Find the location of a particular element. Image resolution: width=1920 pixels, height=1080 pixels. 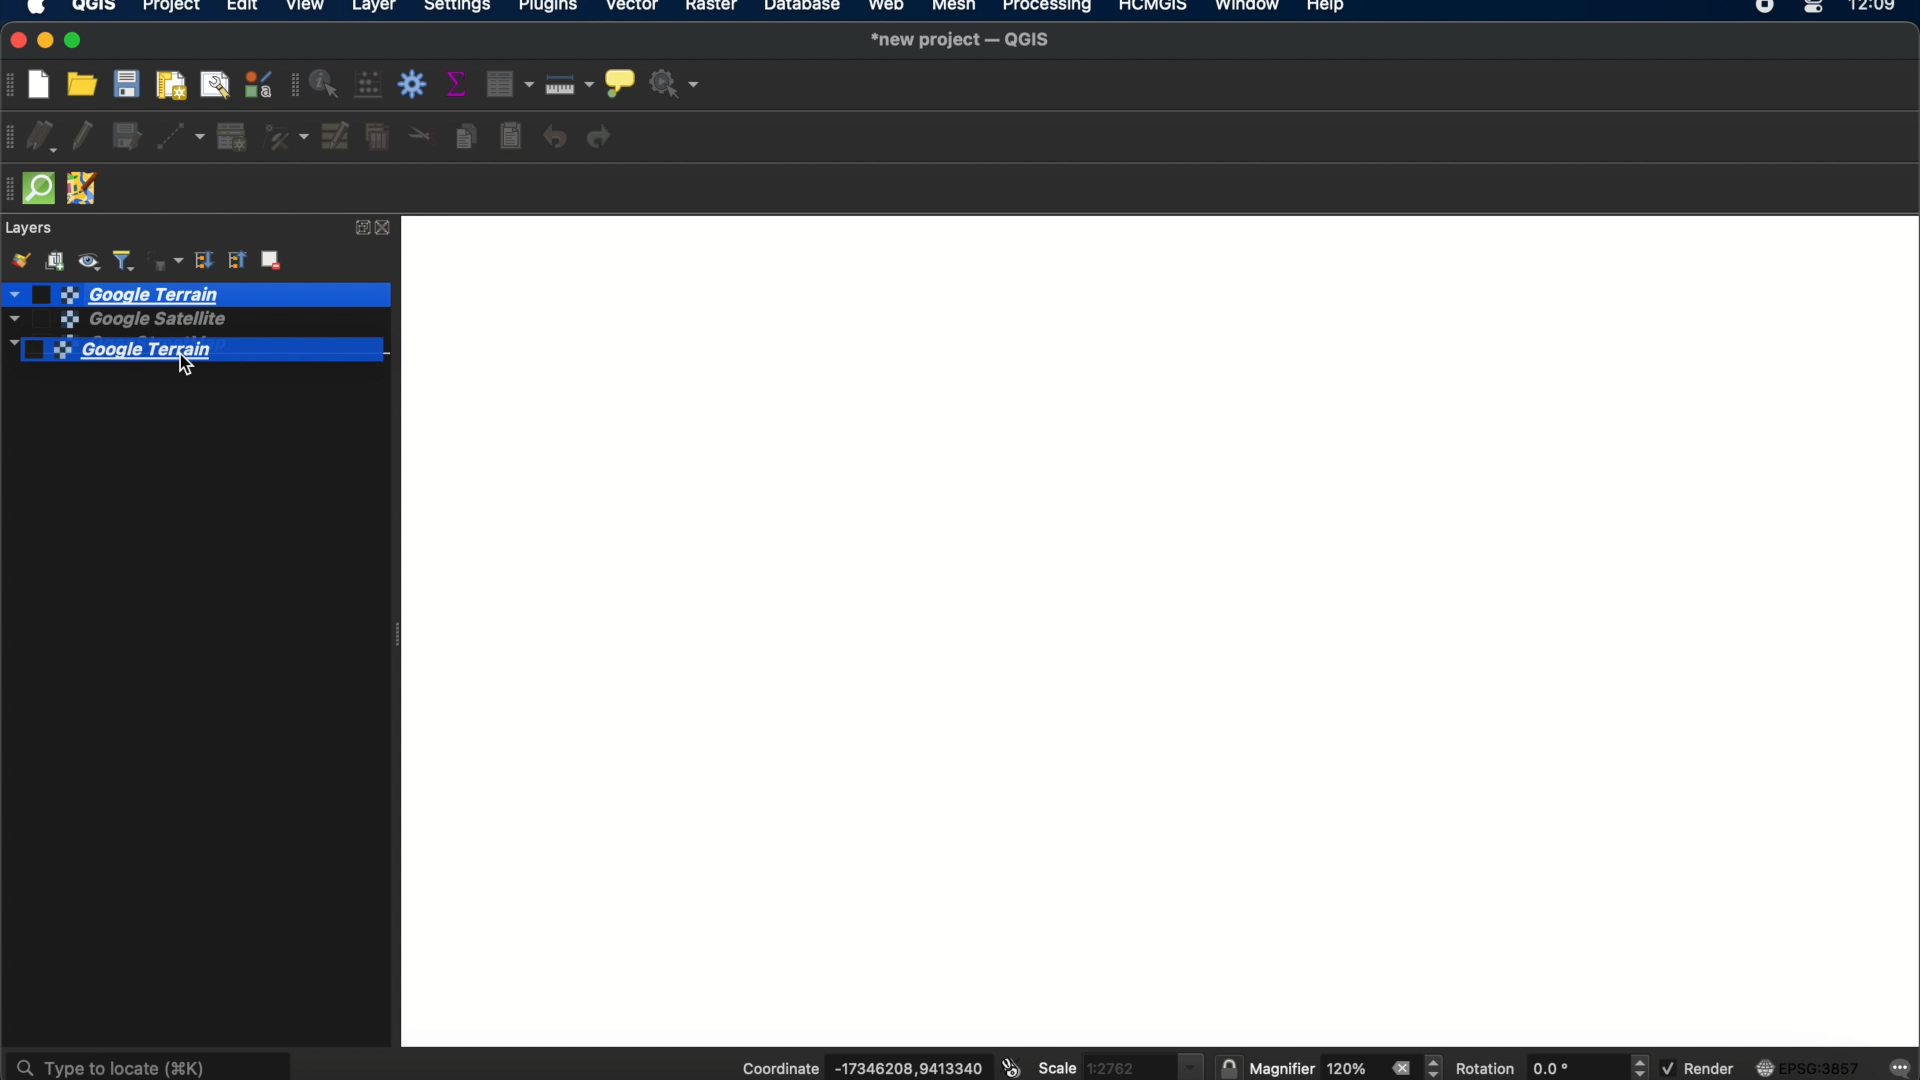

paste features is located at coordinates (513, 137).